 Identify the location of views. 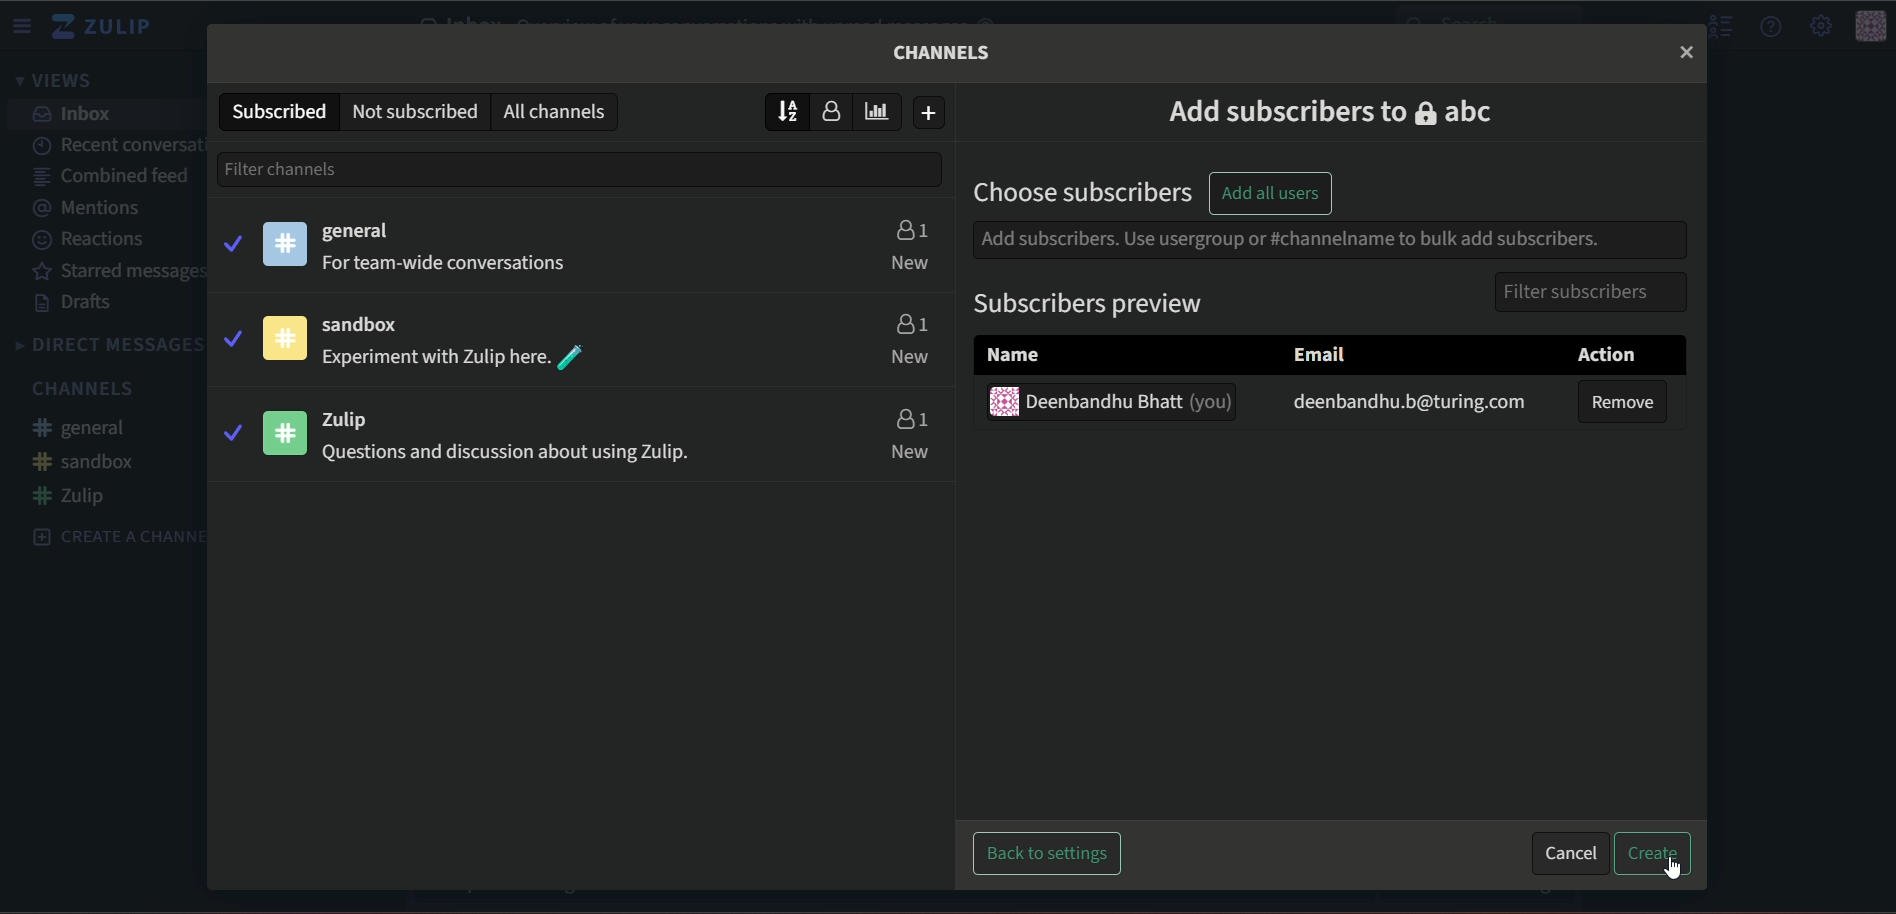
(60, 82).